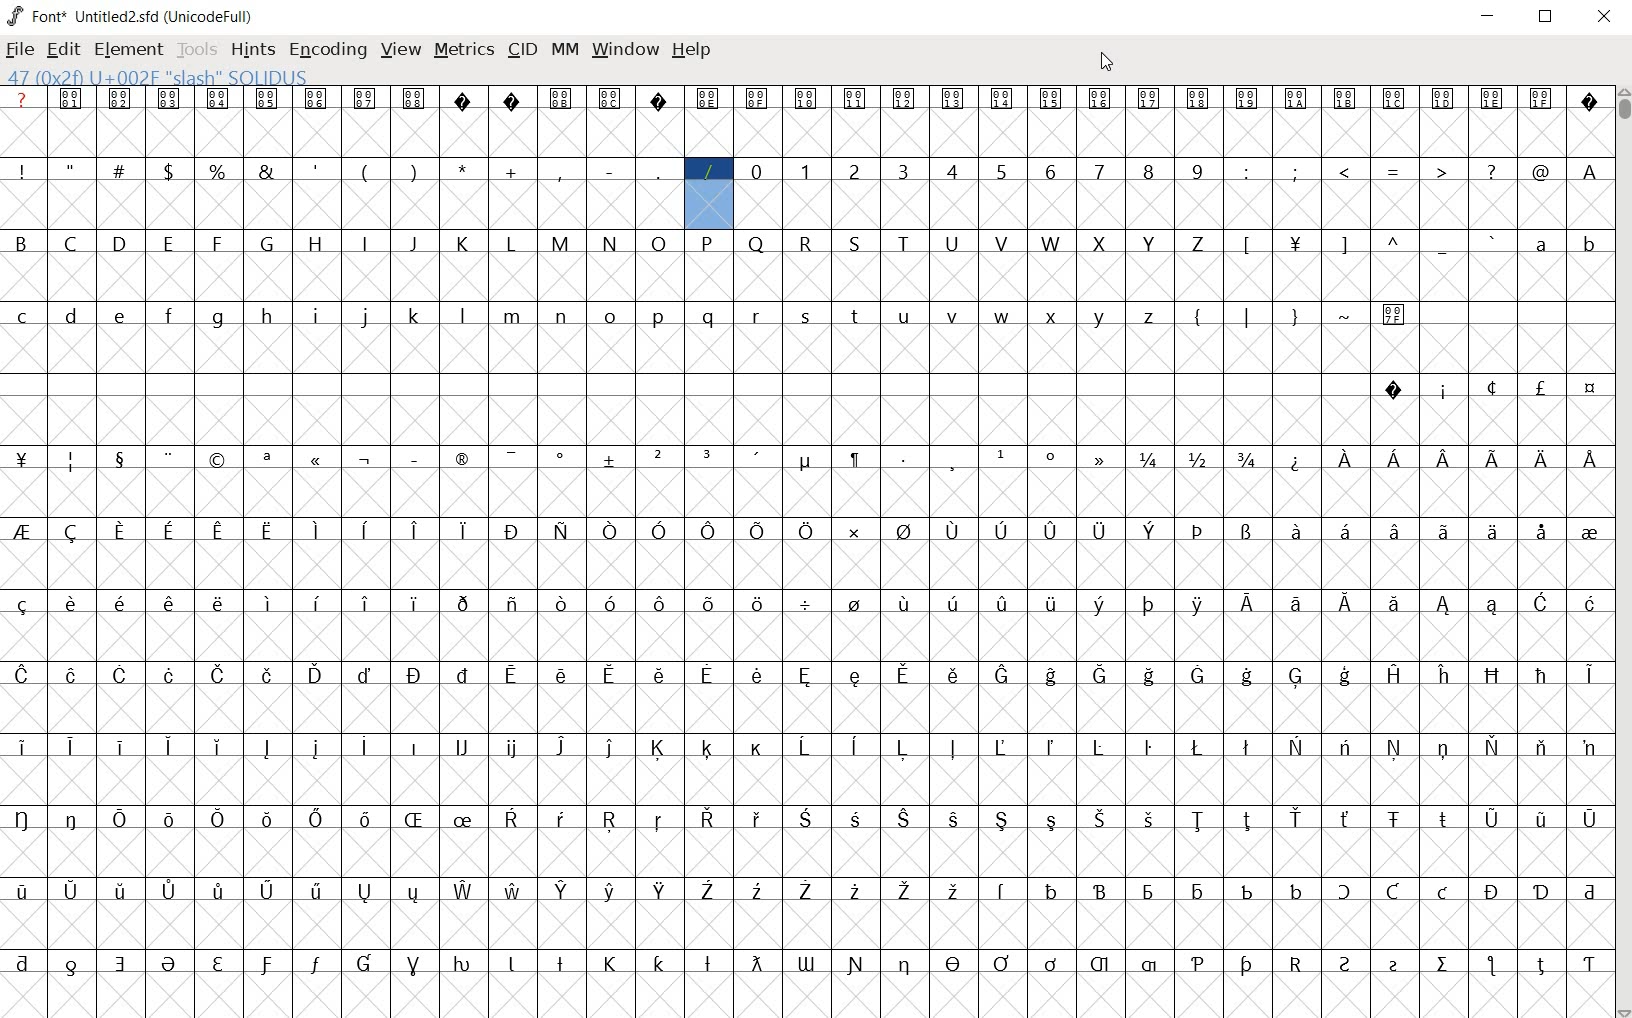 This screenshot has width=1632, height=1018. I want to click on glyph, so click(1098, 747).